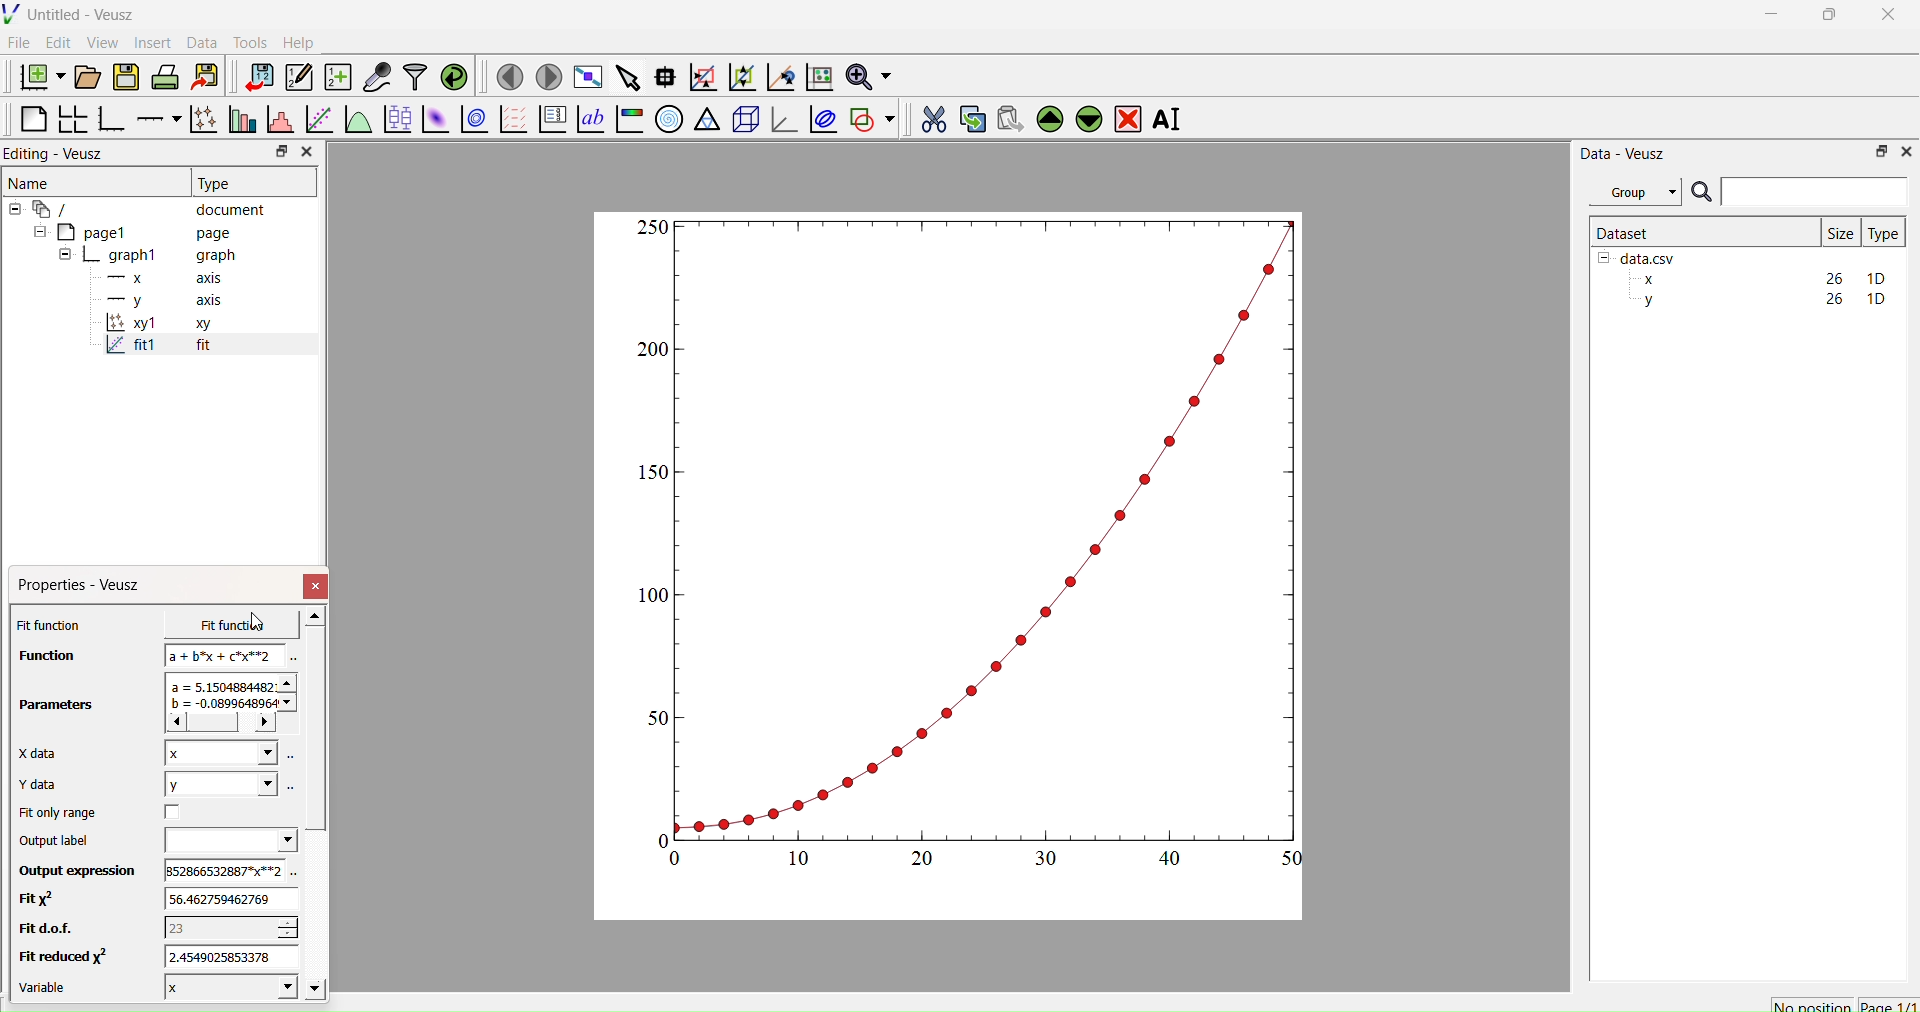 Image resolution: width=1920 pixels, height=1012 pixels. What do you see at coordinates (226, 956) in the screenshot?
I see `-1` at bounding box center [226, 956].